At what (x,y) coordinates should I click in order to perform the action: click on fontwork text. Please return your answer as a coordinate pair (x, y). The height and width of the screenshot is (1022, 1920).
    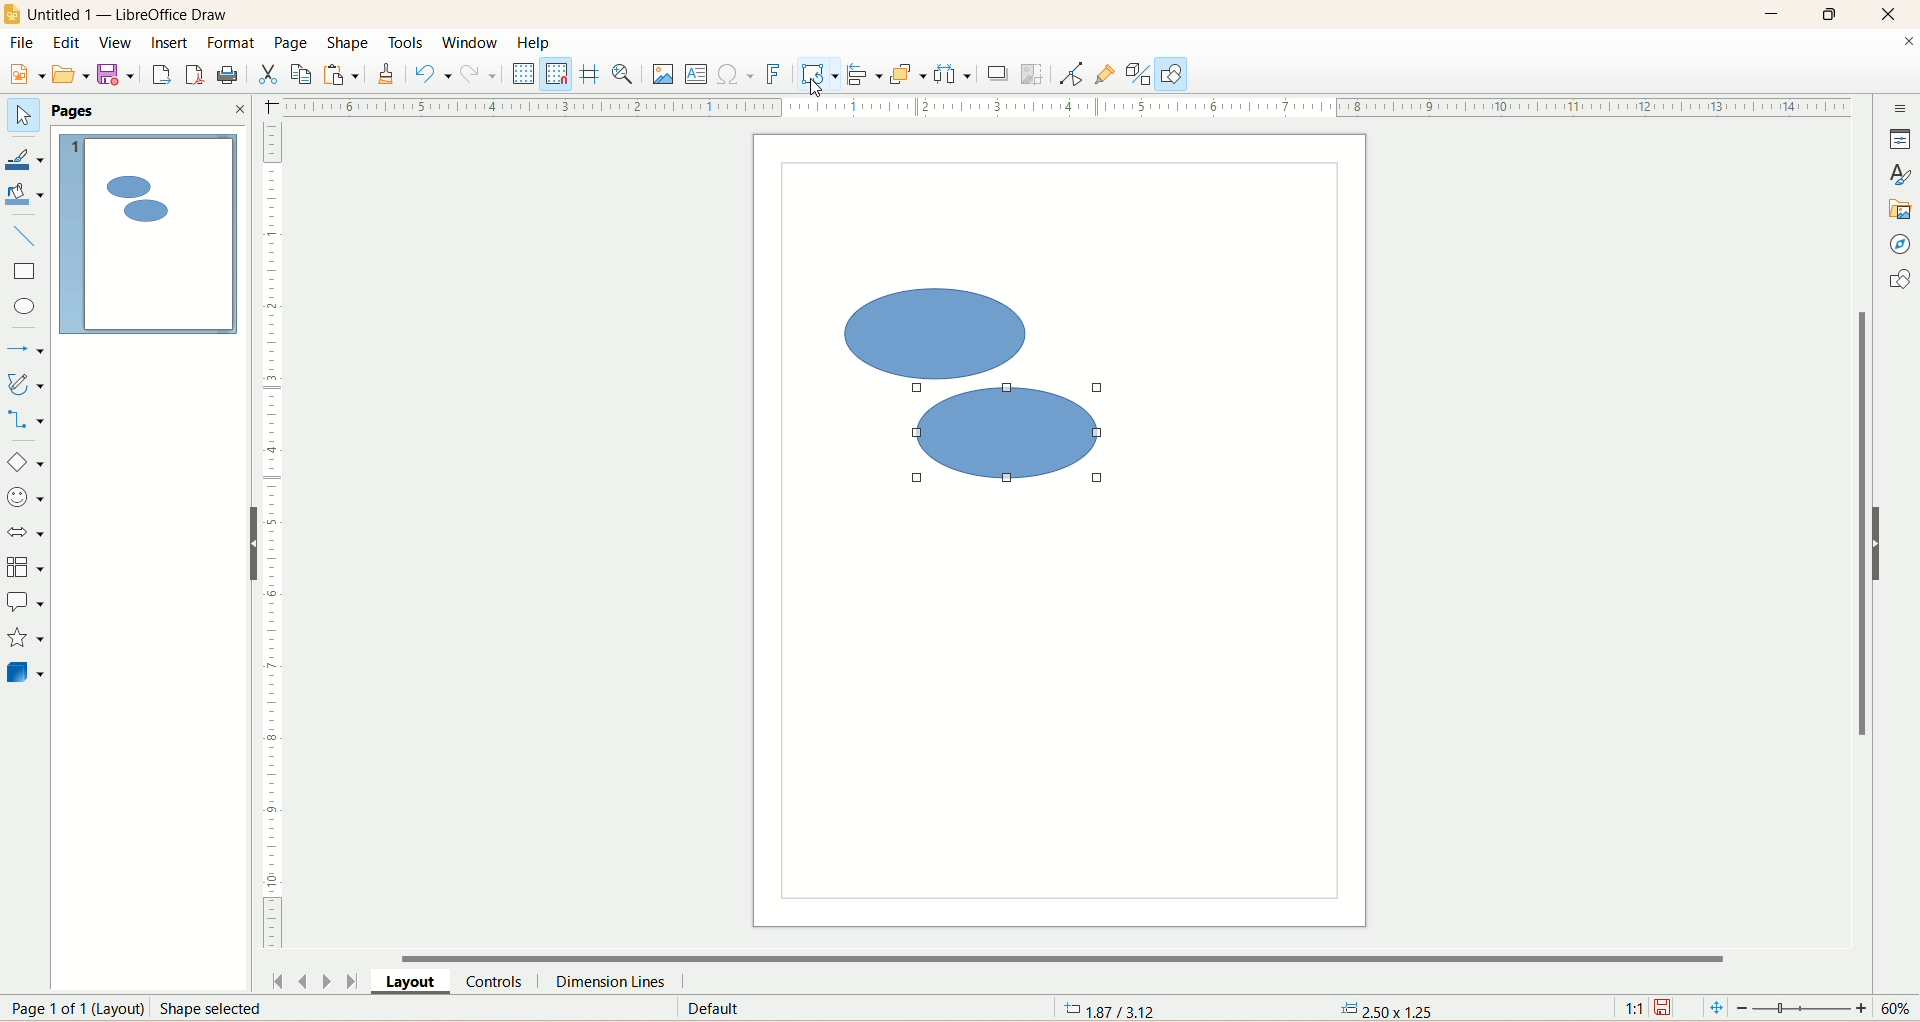
    Looking at the image, I should click on (773, 75).